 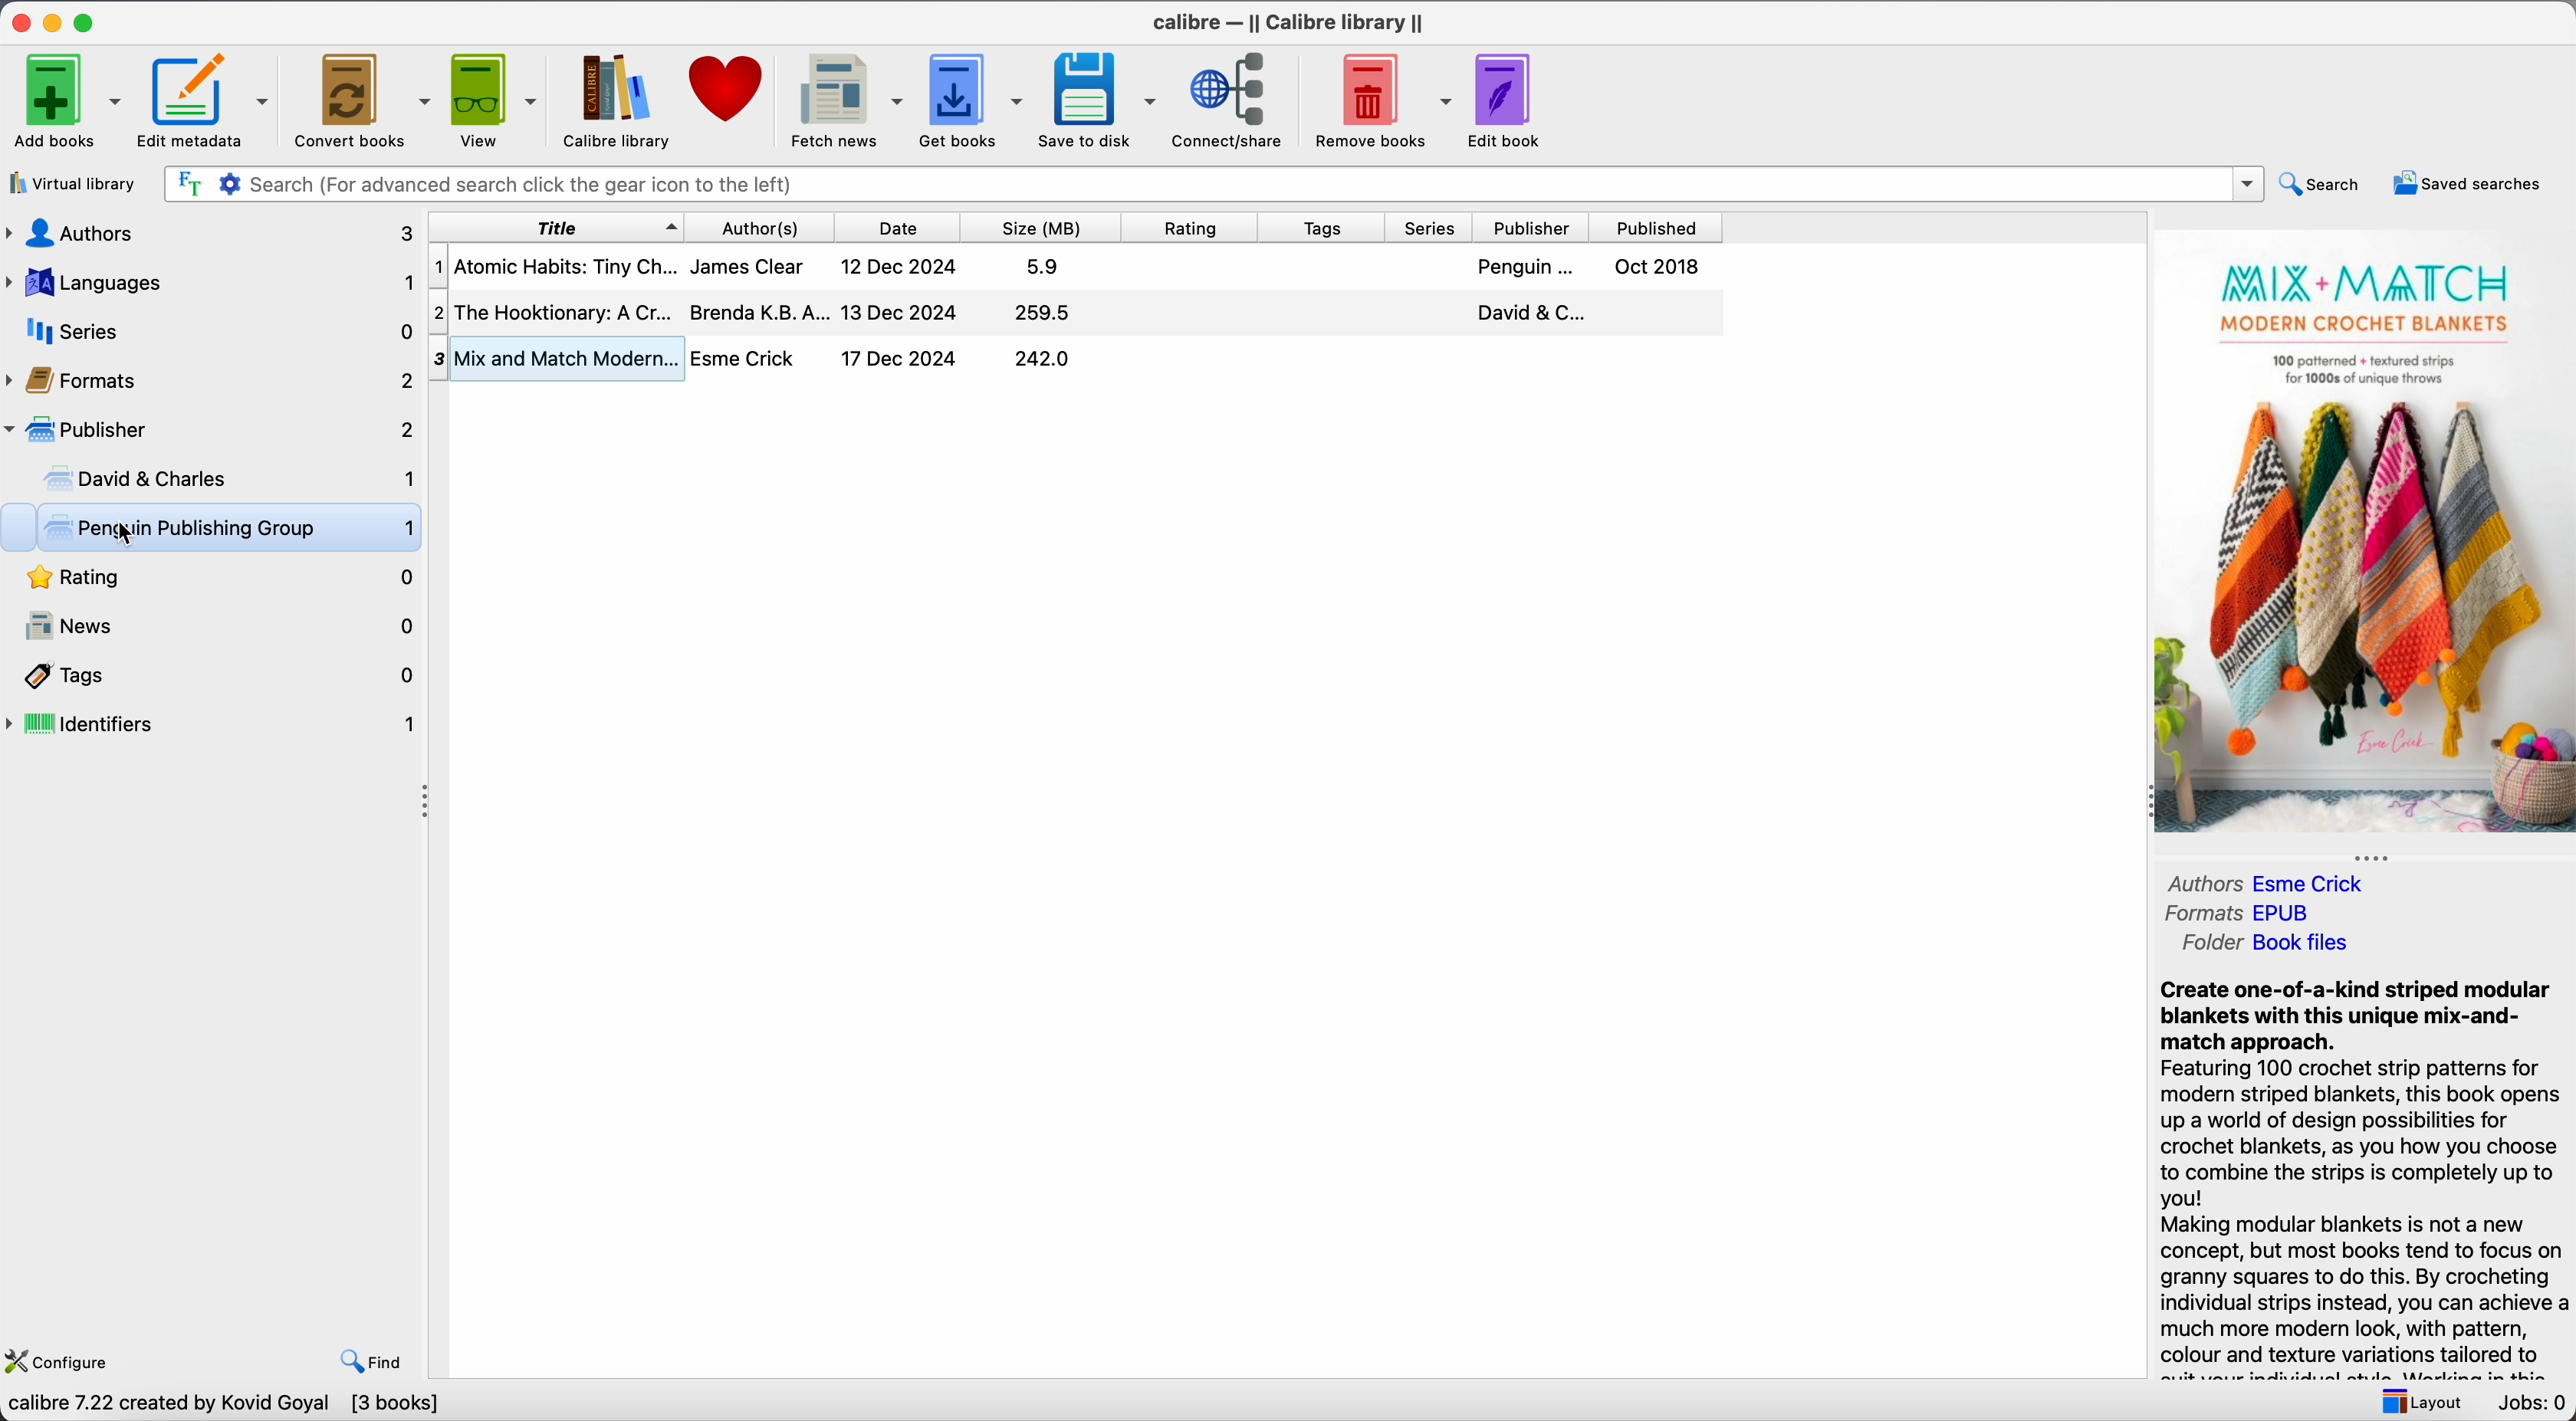 What do you see at coordinates (1233, 102) in the screenshot?
I see `connect/share` at bounding box center [1233, 102].